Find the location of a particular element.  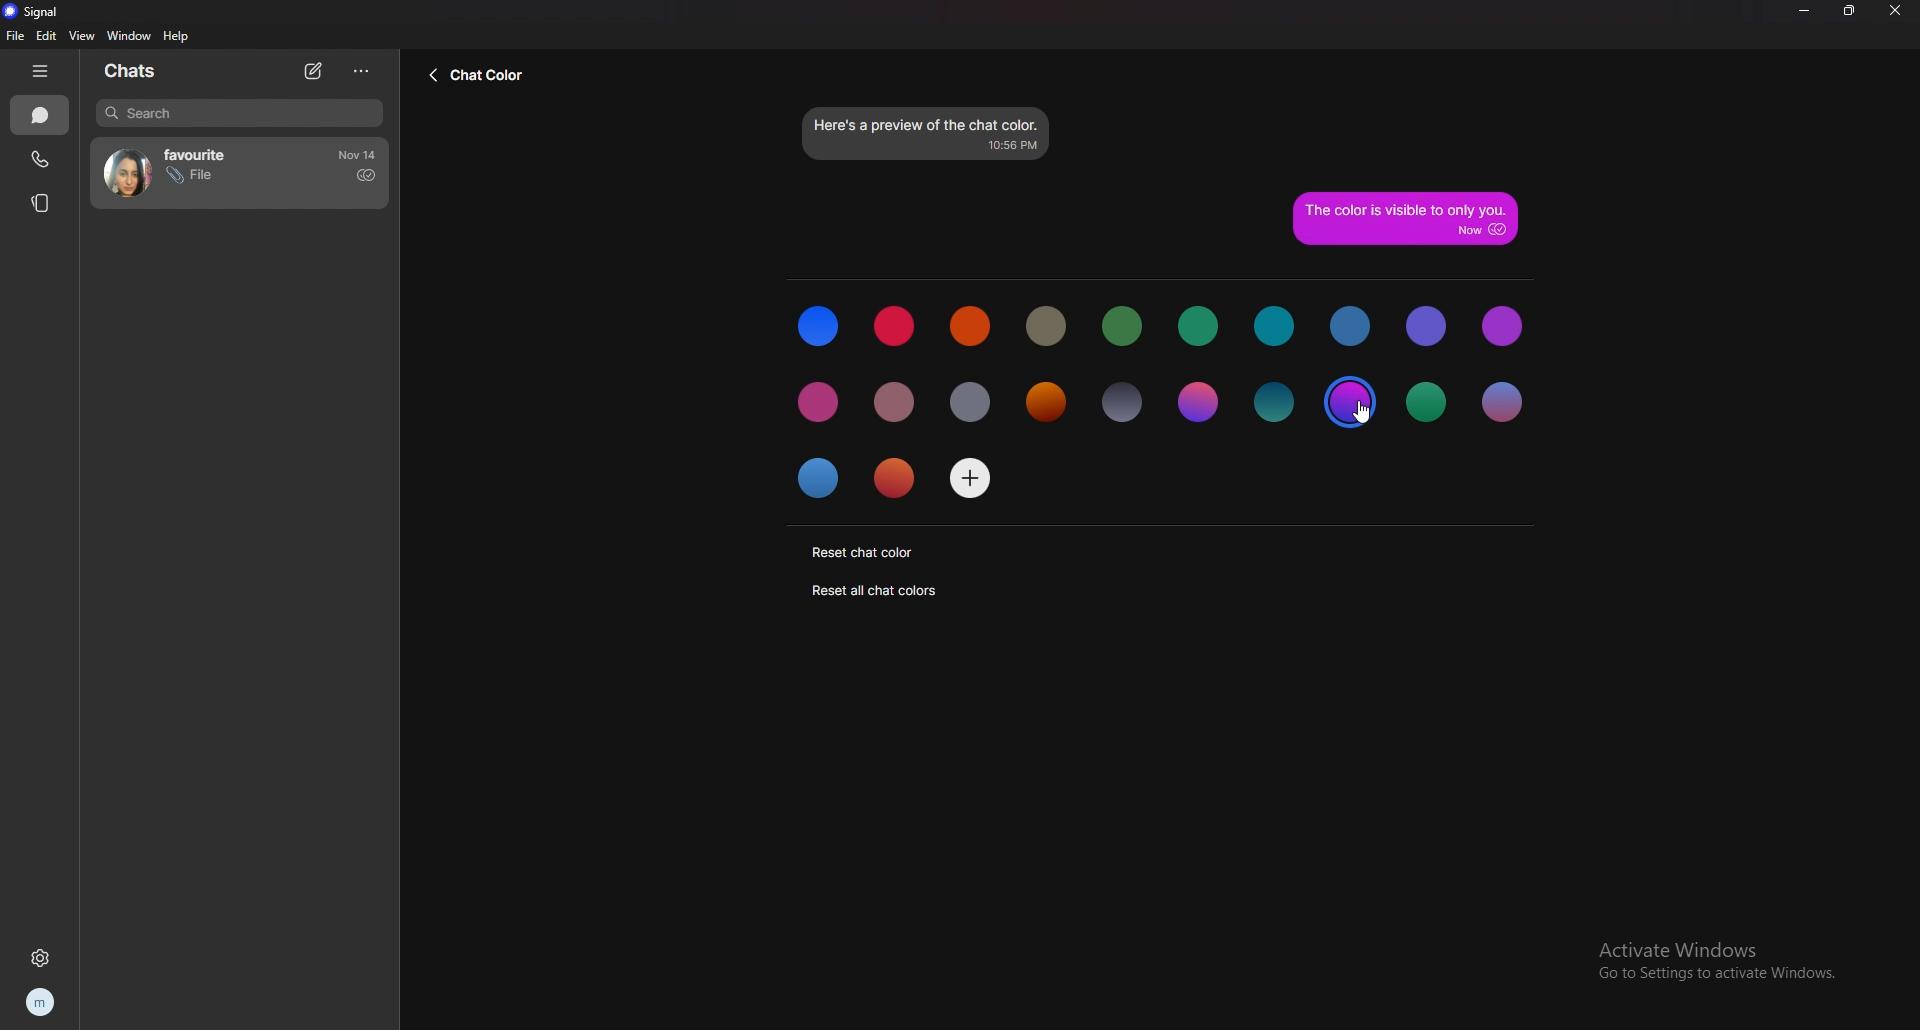

color is located at coordinates (1500, 402).